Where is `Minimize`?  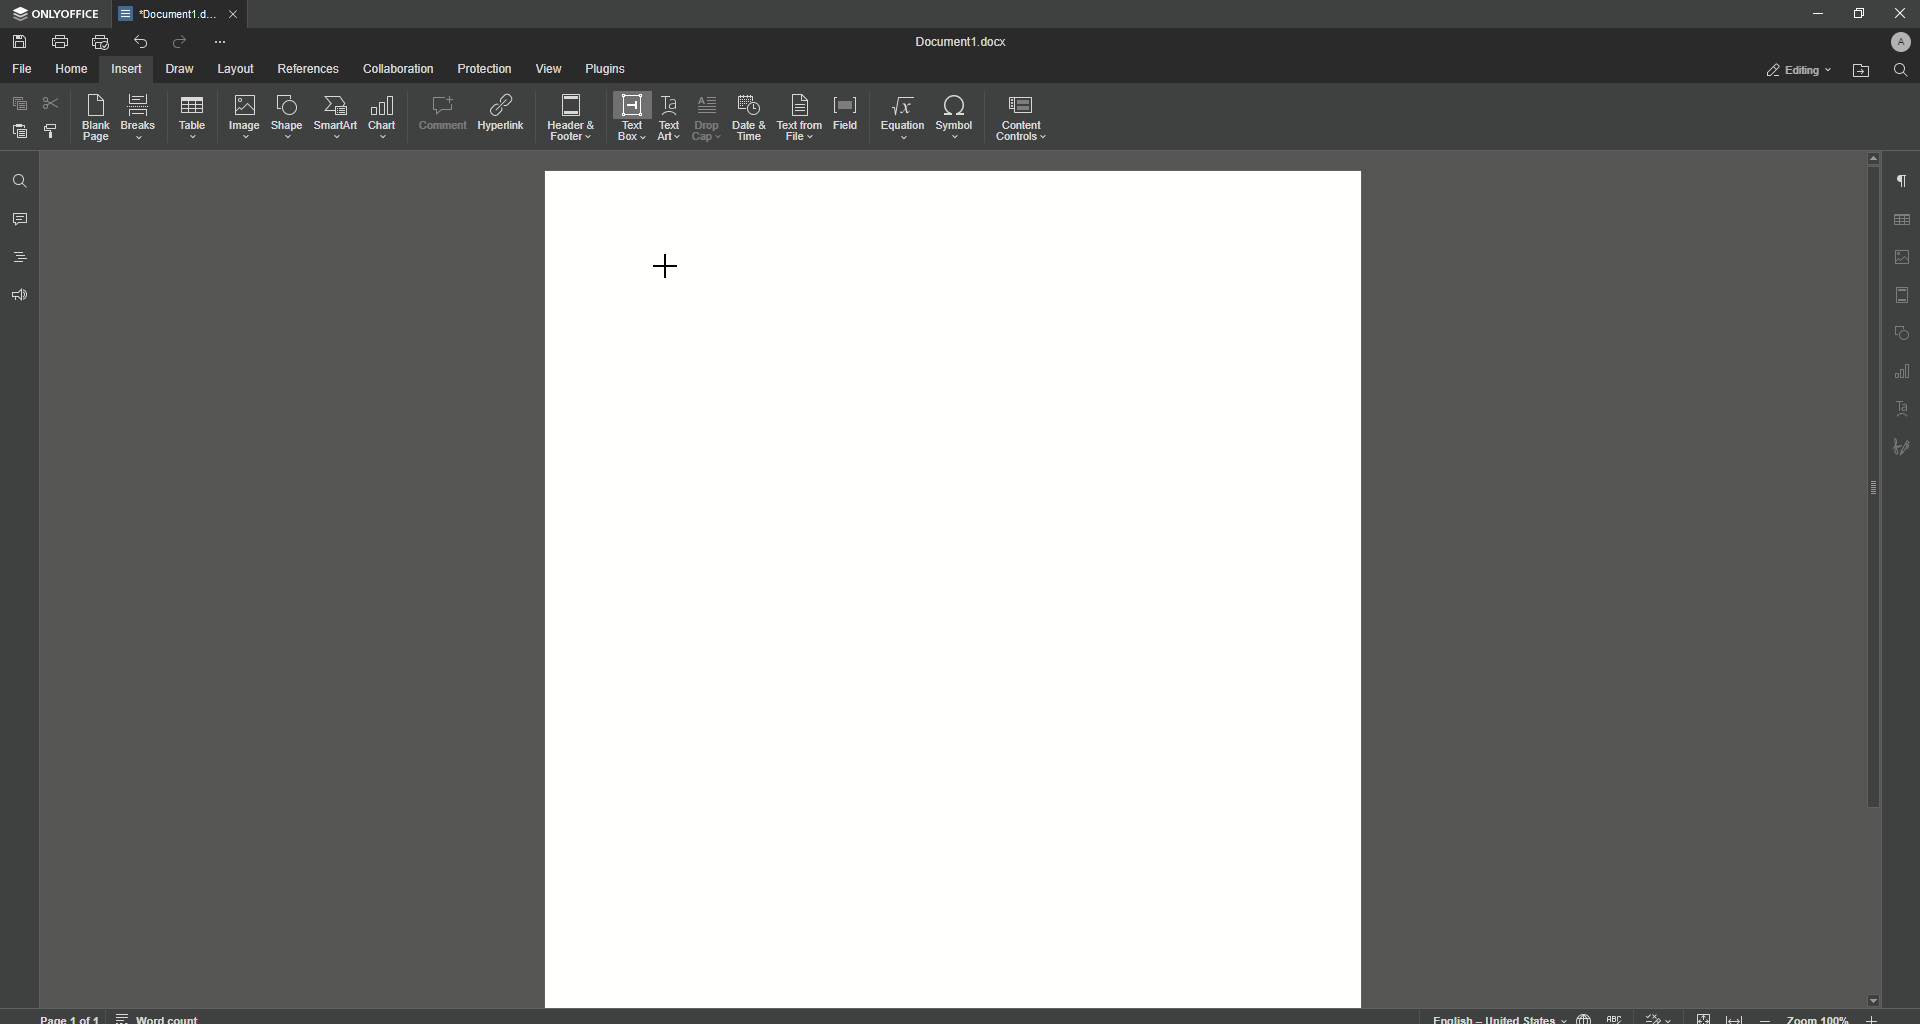 Minimize is located at coordinates (1812, 13).